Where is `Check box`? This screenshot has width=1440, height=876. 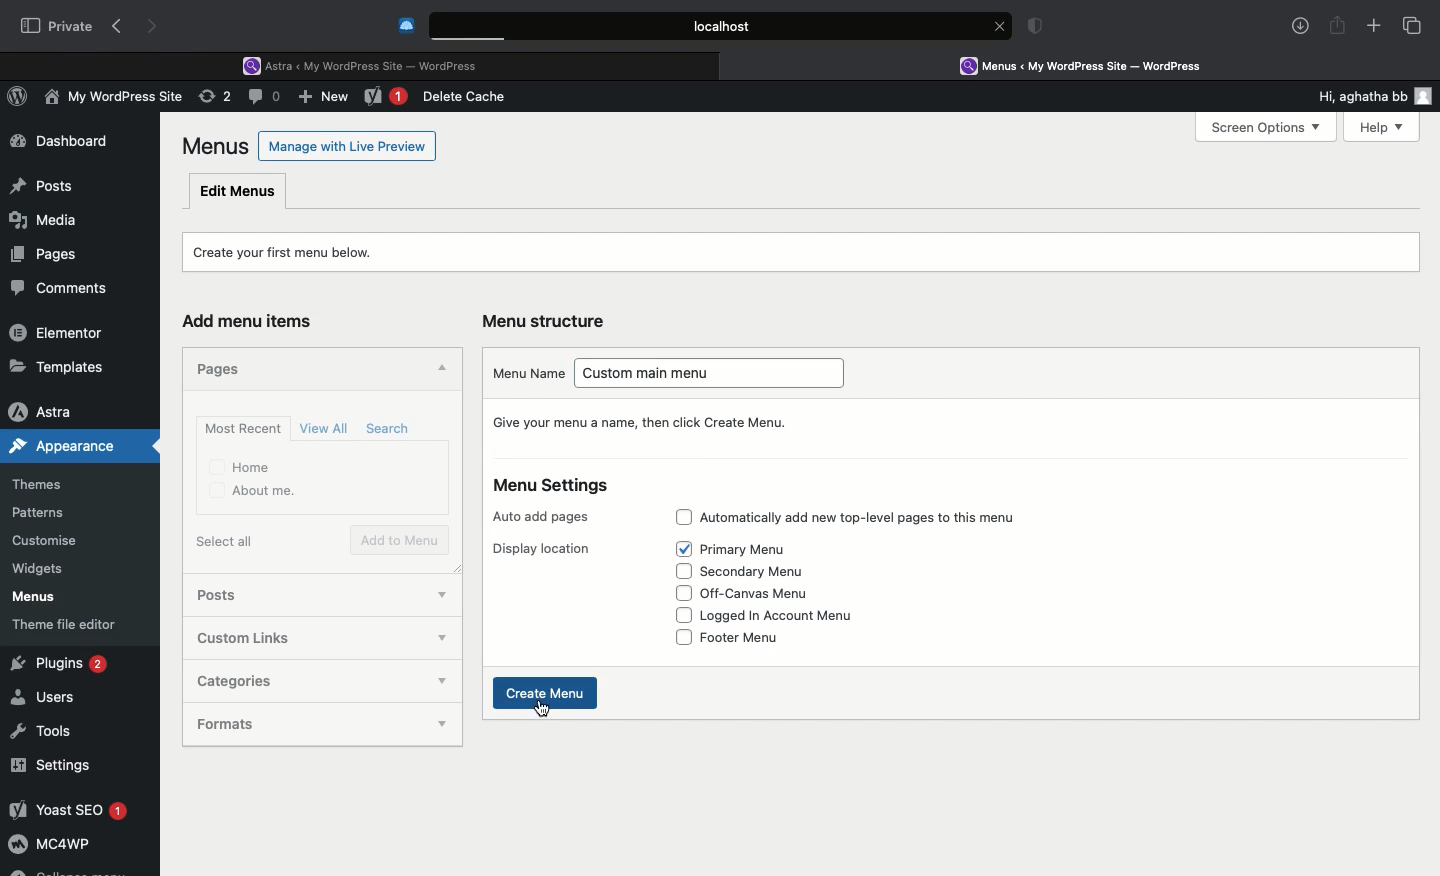
Check box is located at coordinates (683, 549).